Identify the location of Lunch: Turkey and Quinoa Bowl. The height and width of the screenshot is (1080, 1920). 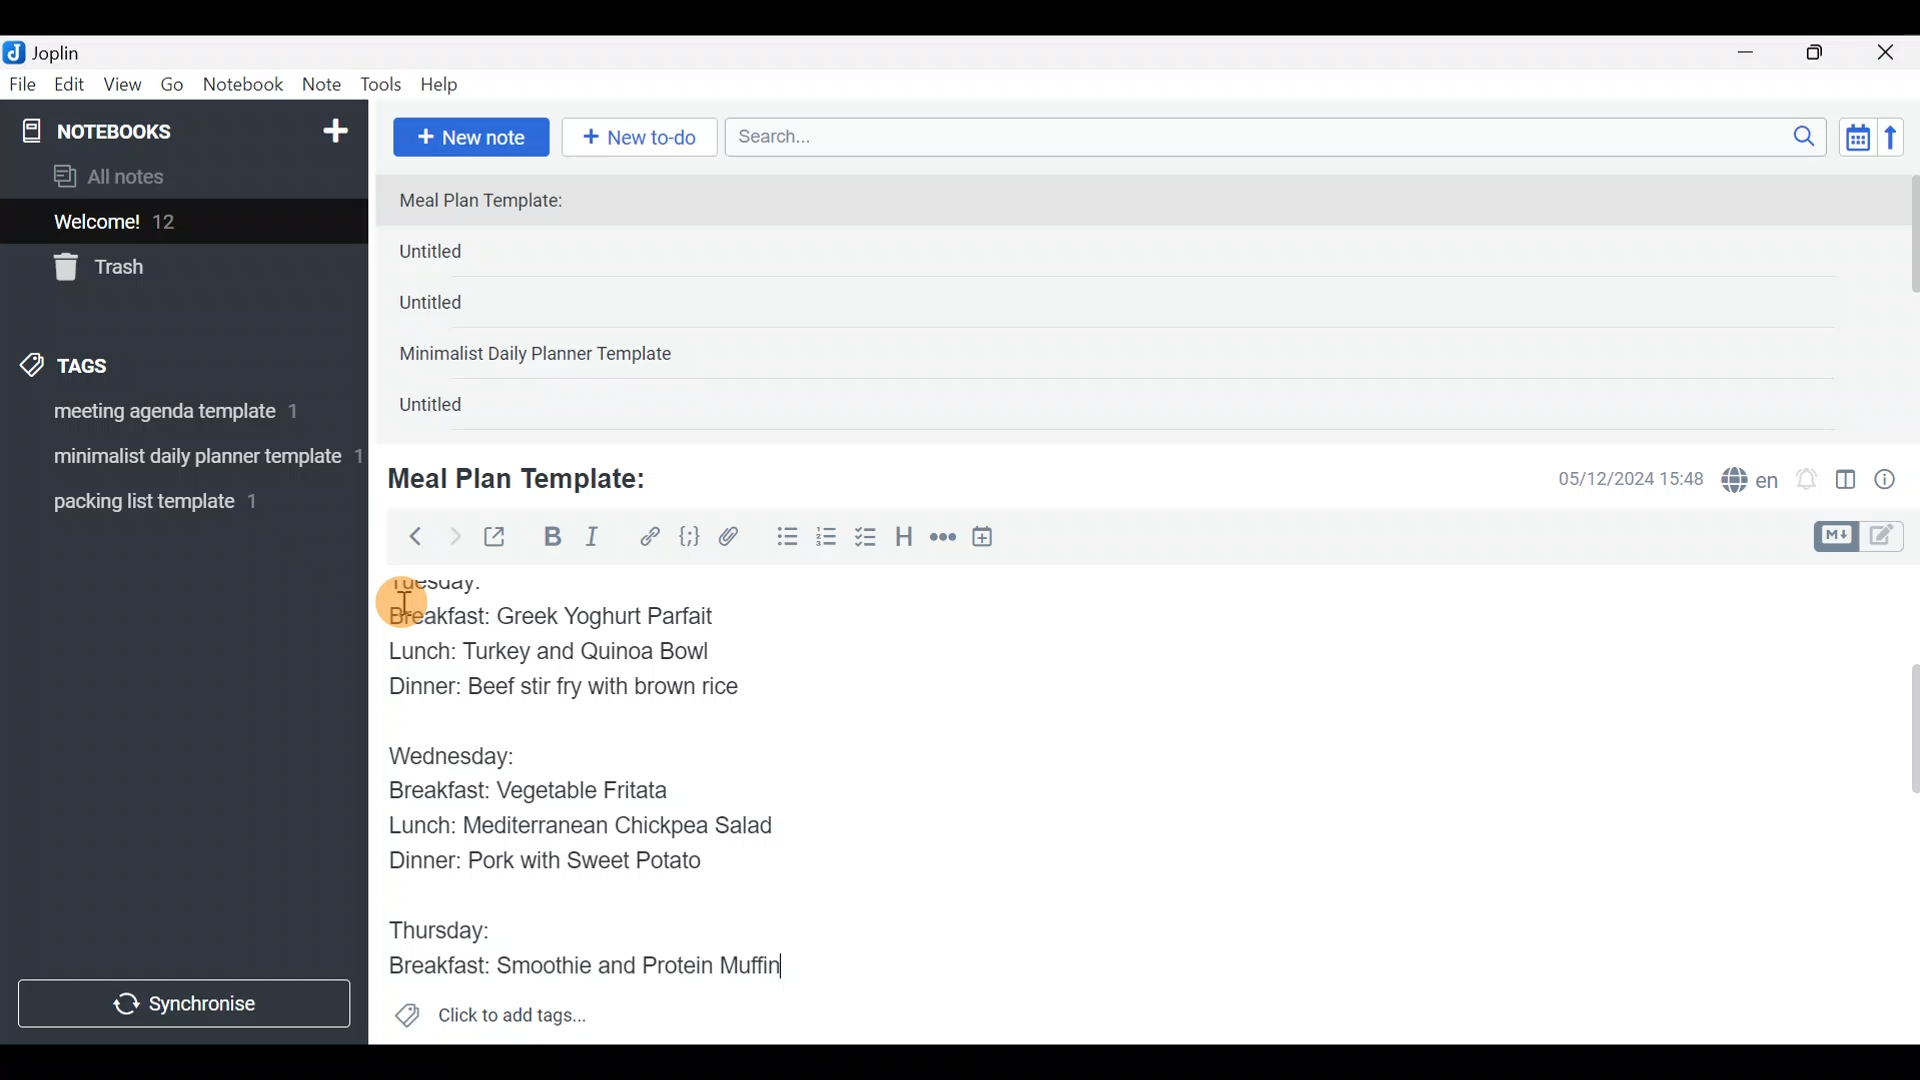
(550, 656).